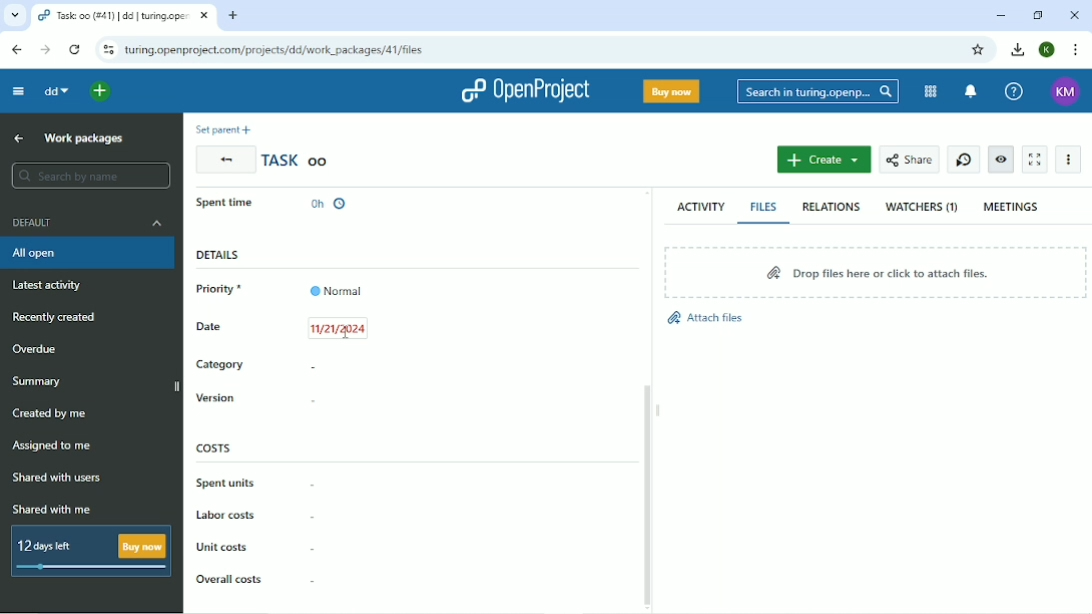  Describe the element at coordinates (972, 91) in the screenshot. I see `To notification center` at that location.